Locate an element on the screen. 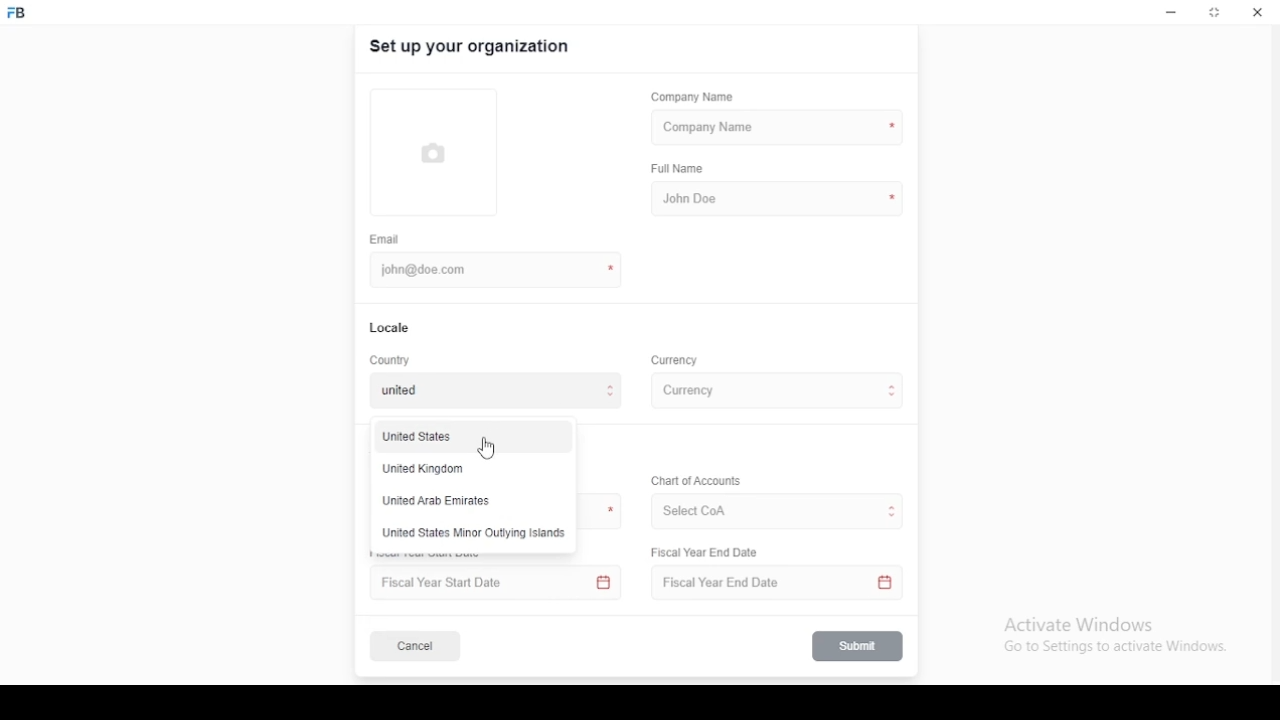 The height and width of the screenshot is (720, 1280). United Kinodom is located at coordinates (424, 471).